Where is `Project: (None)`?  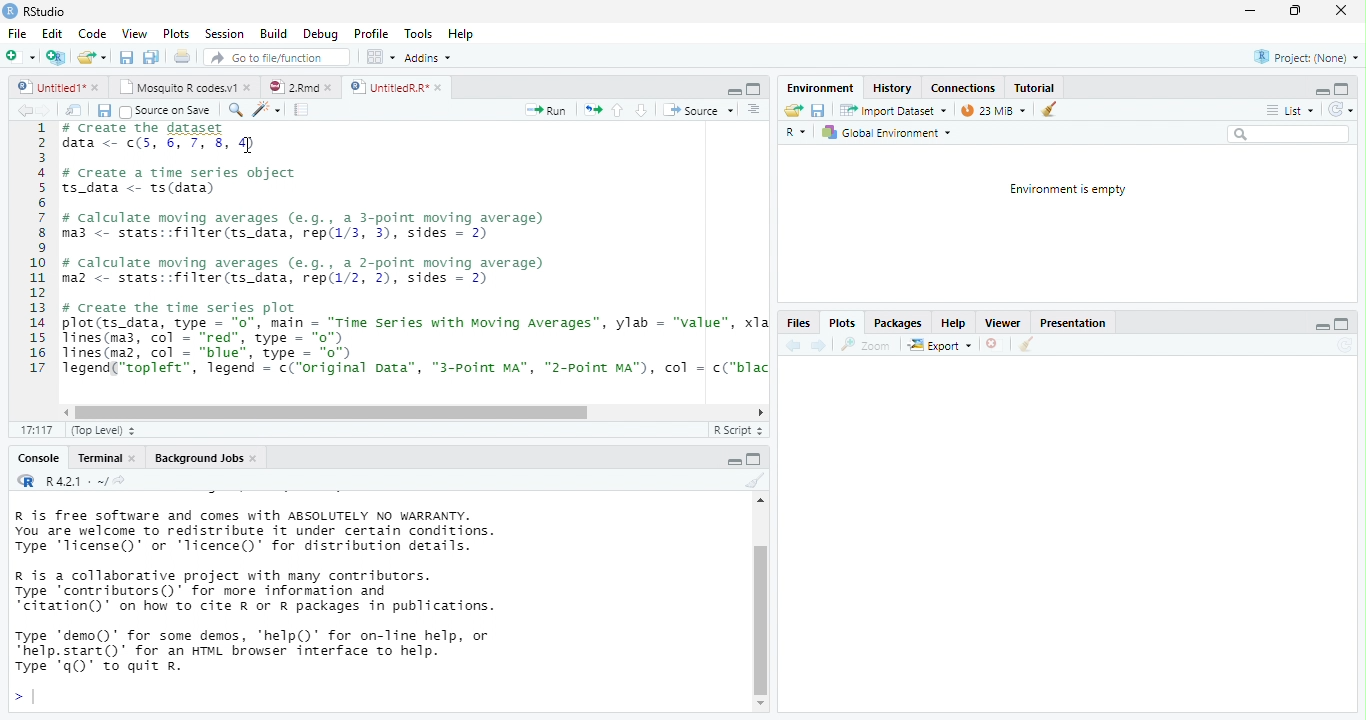
Project: (None) is located at coordinates (1307, 58).